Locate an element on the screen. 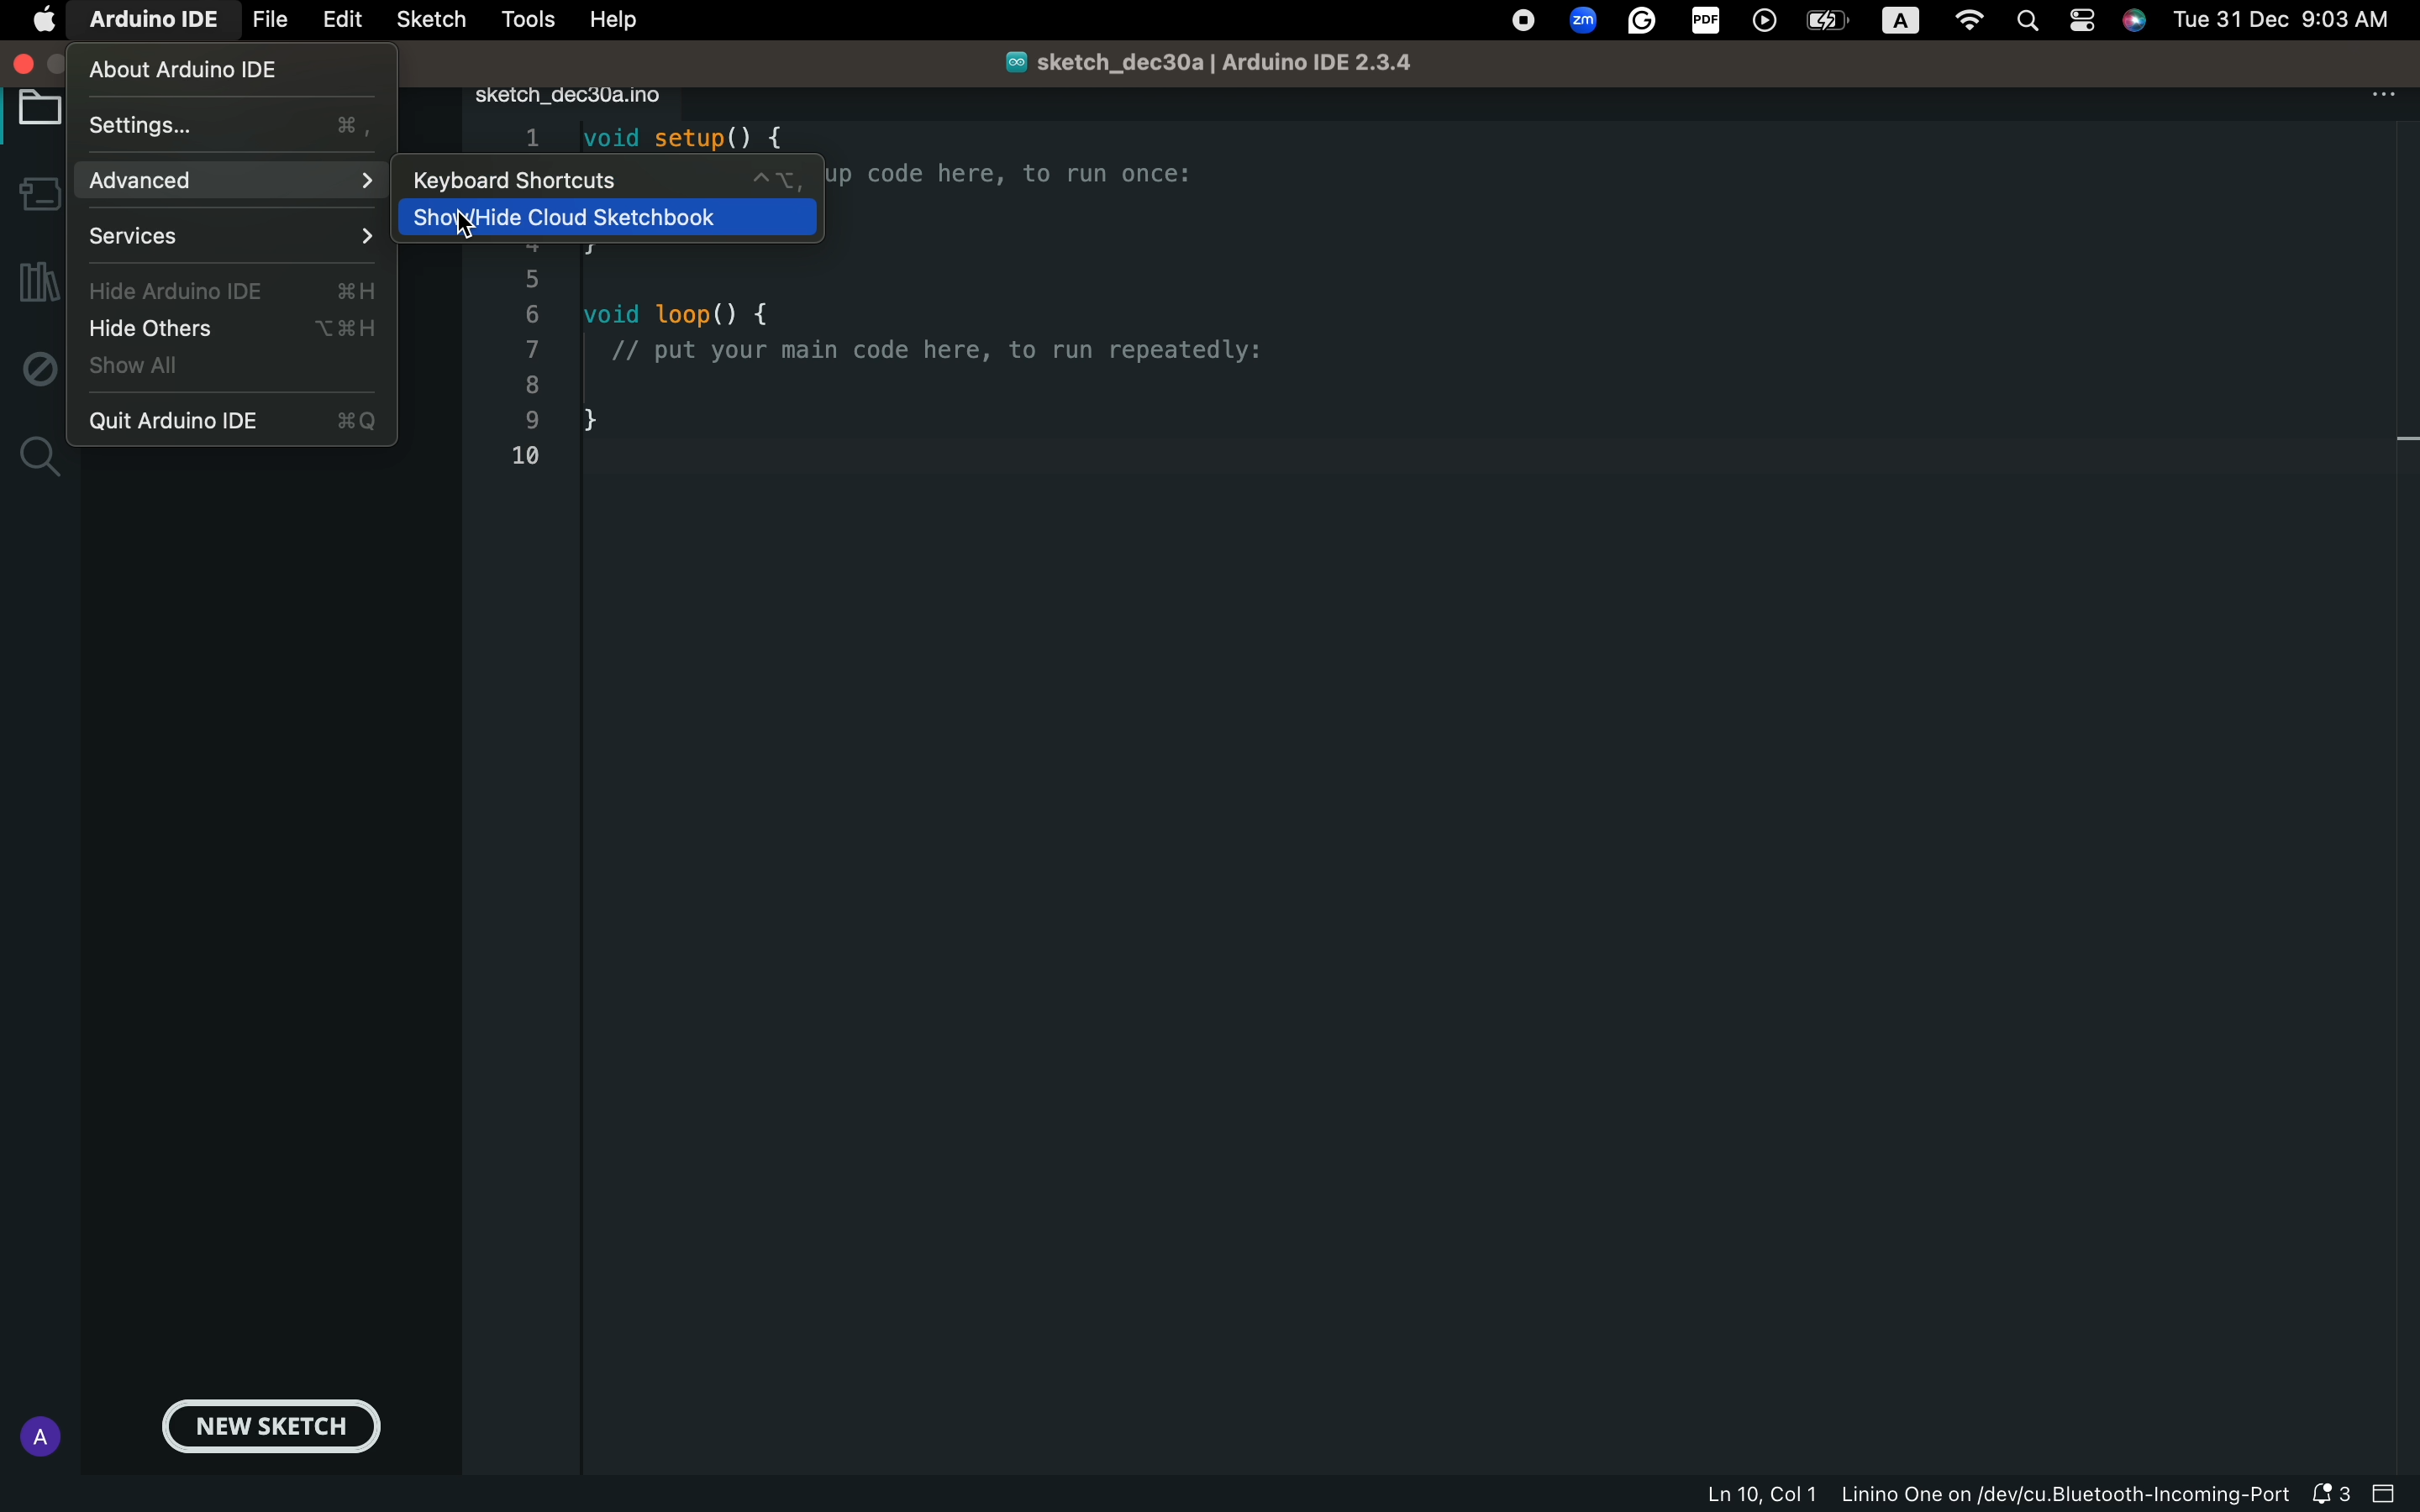 The height and width of the screenshot is (1512, 2420). cursor is located at coordinates (454, 228).